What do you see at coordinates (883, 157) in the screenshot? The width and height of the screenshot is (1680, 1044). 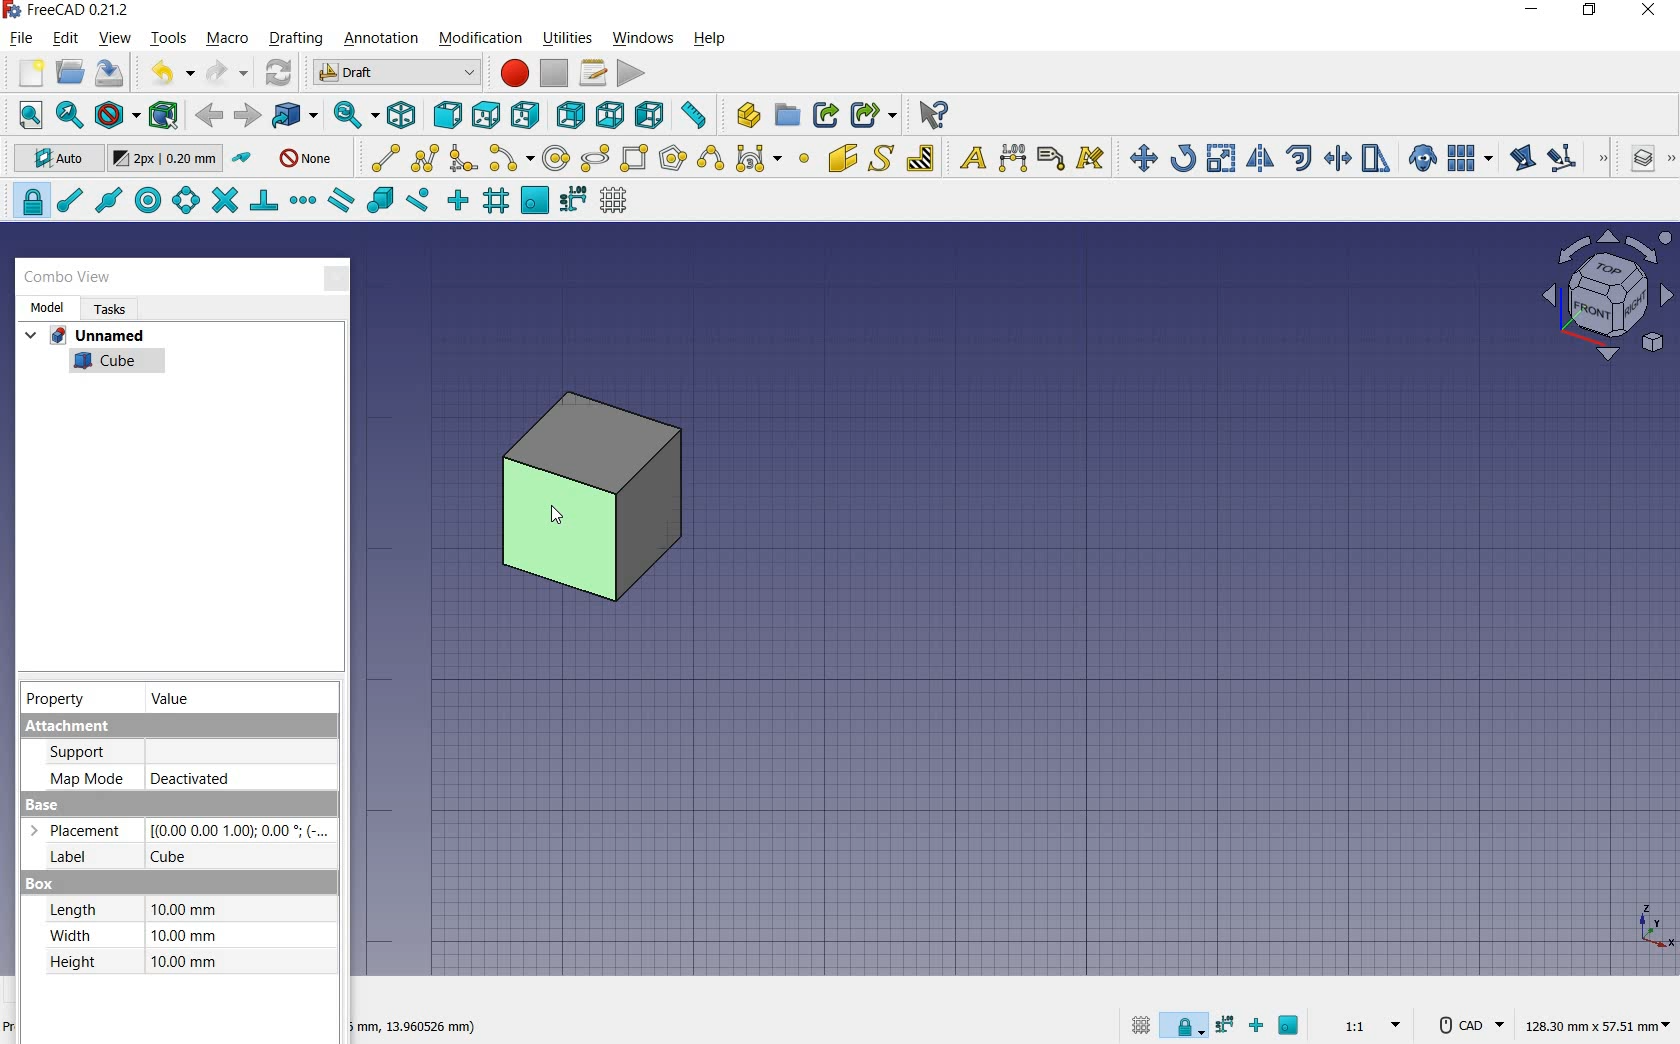 I see `shape from text` at bounding box center [883, 157].